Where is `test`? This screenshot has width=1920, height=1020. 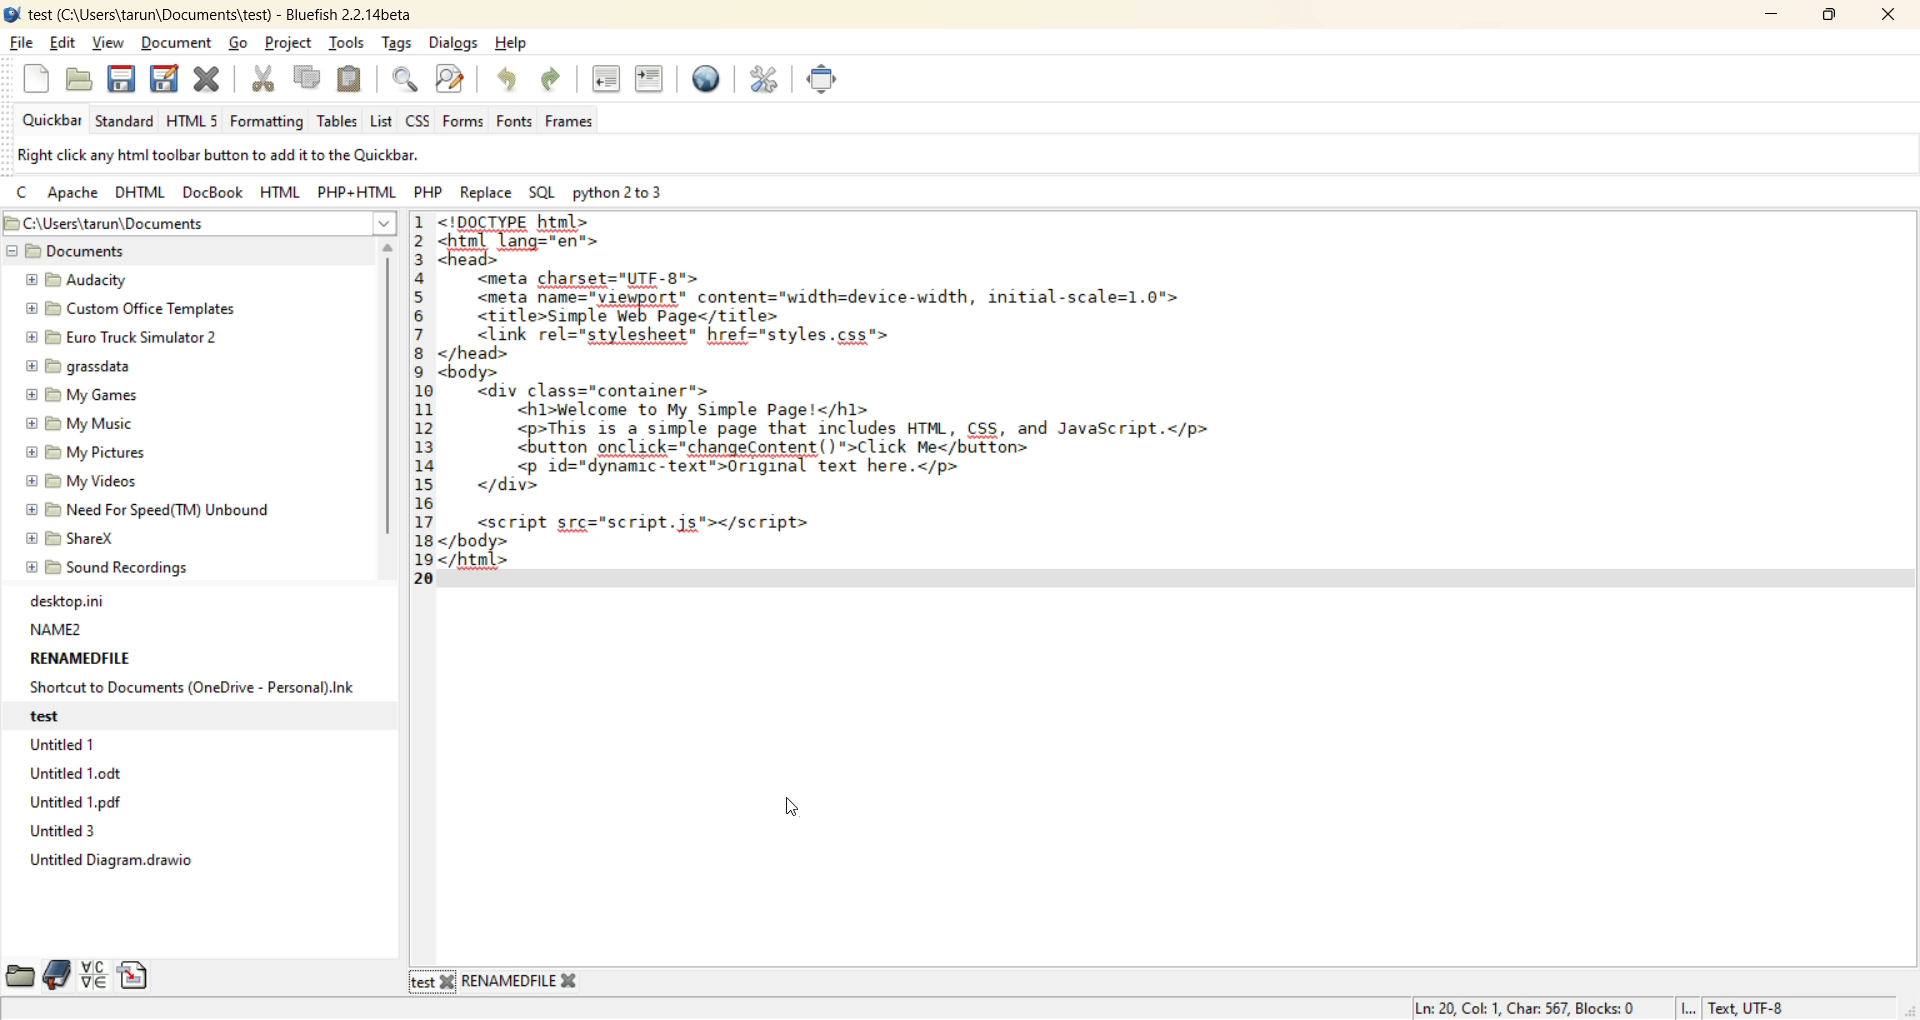
test is located at coordinates (45, 718).